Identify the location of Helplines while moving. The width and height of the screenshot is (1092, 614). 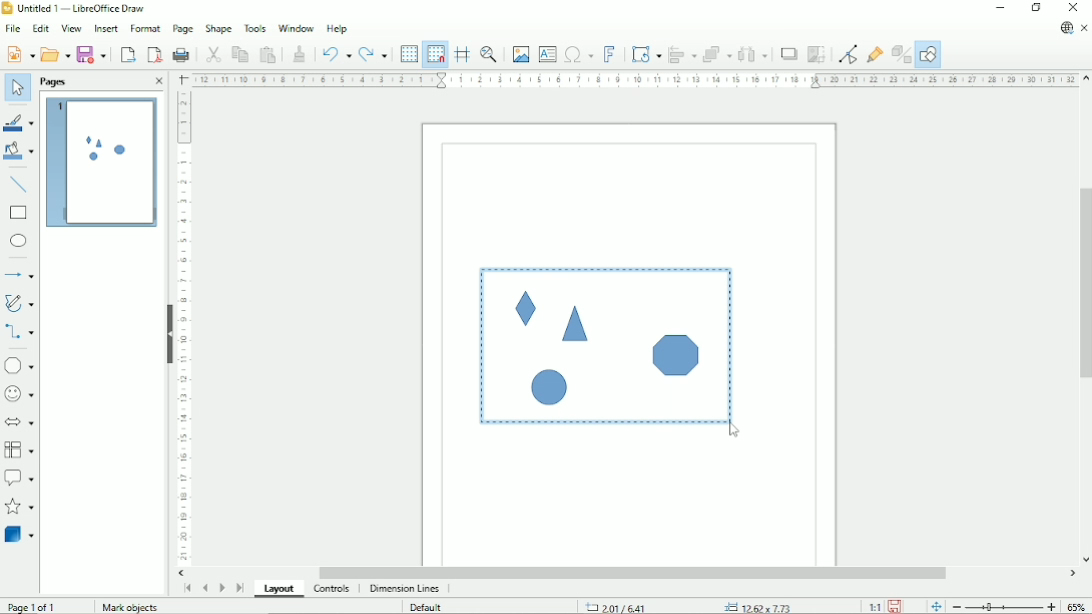
(462, 53).